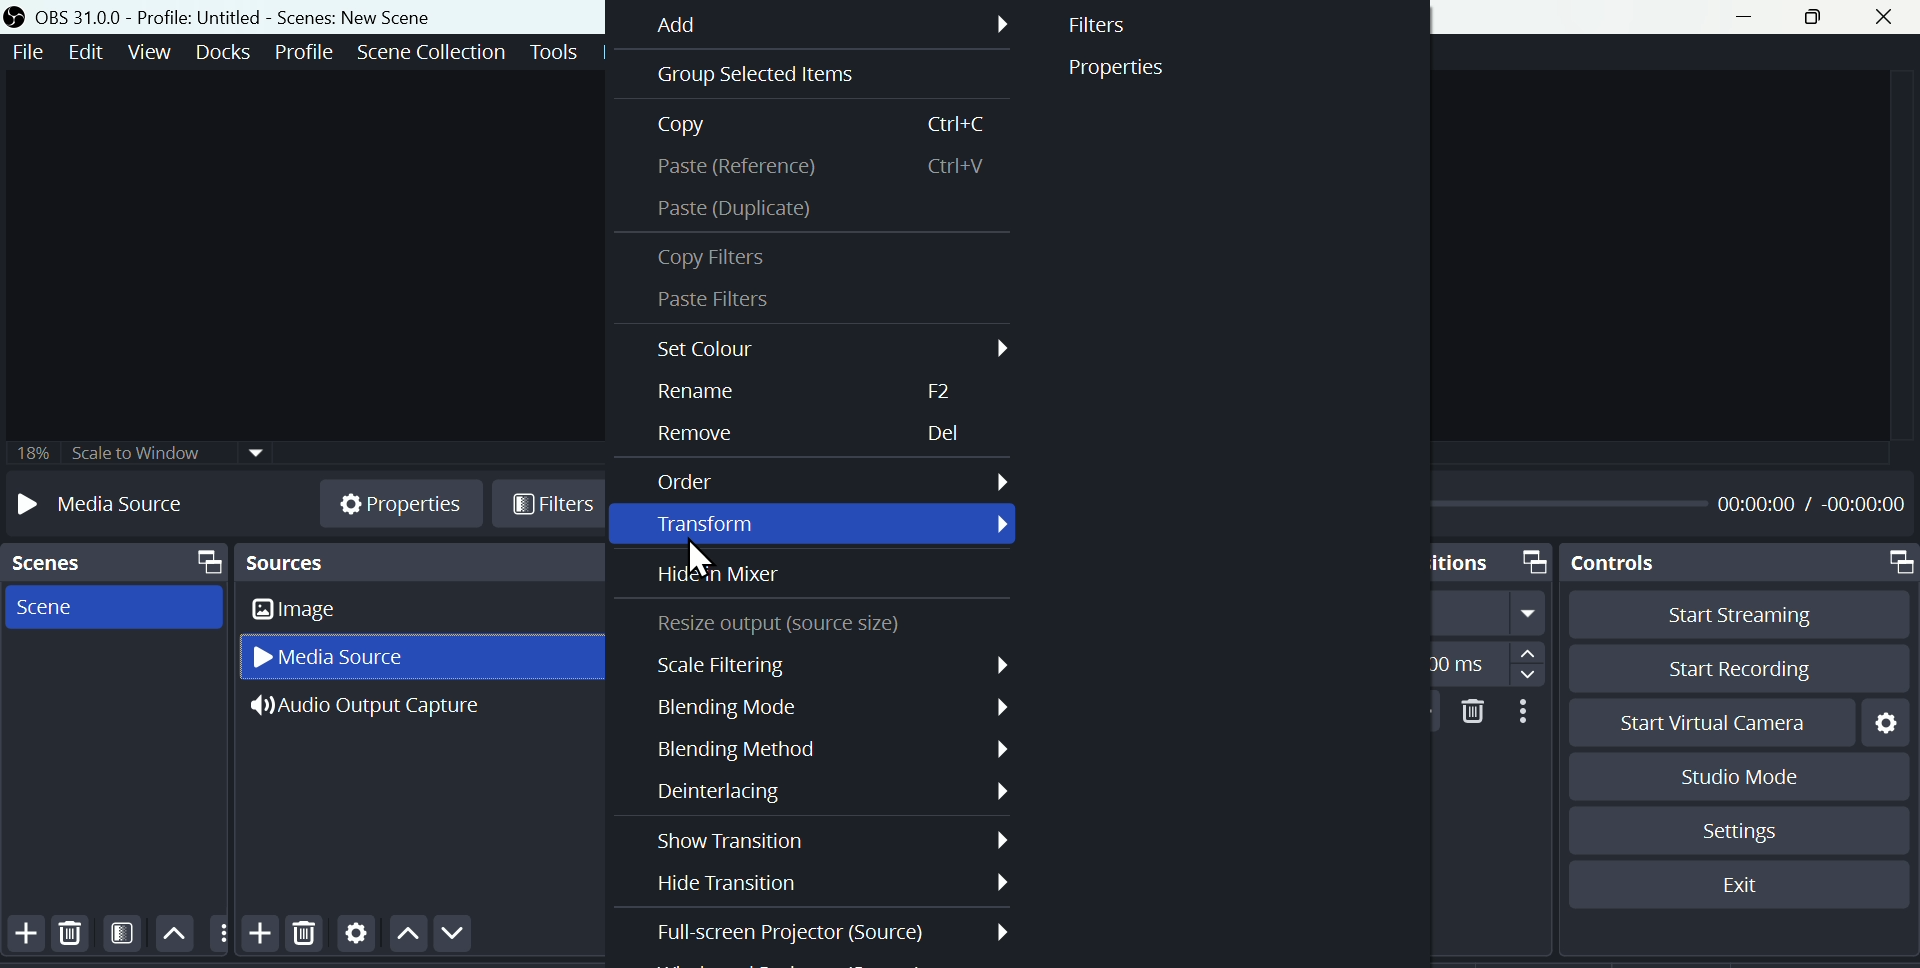 The image size is (1920, 968). Describe the element at coordinates (420, 562) in the screenshot. I see `Source` at that location.